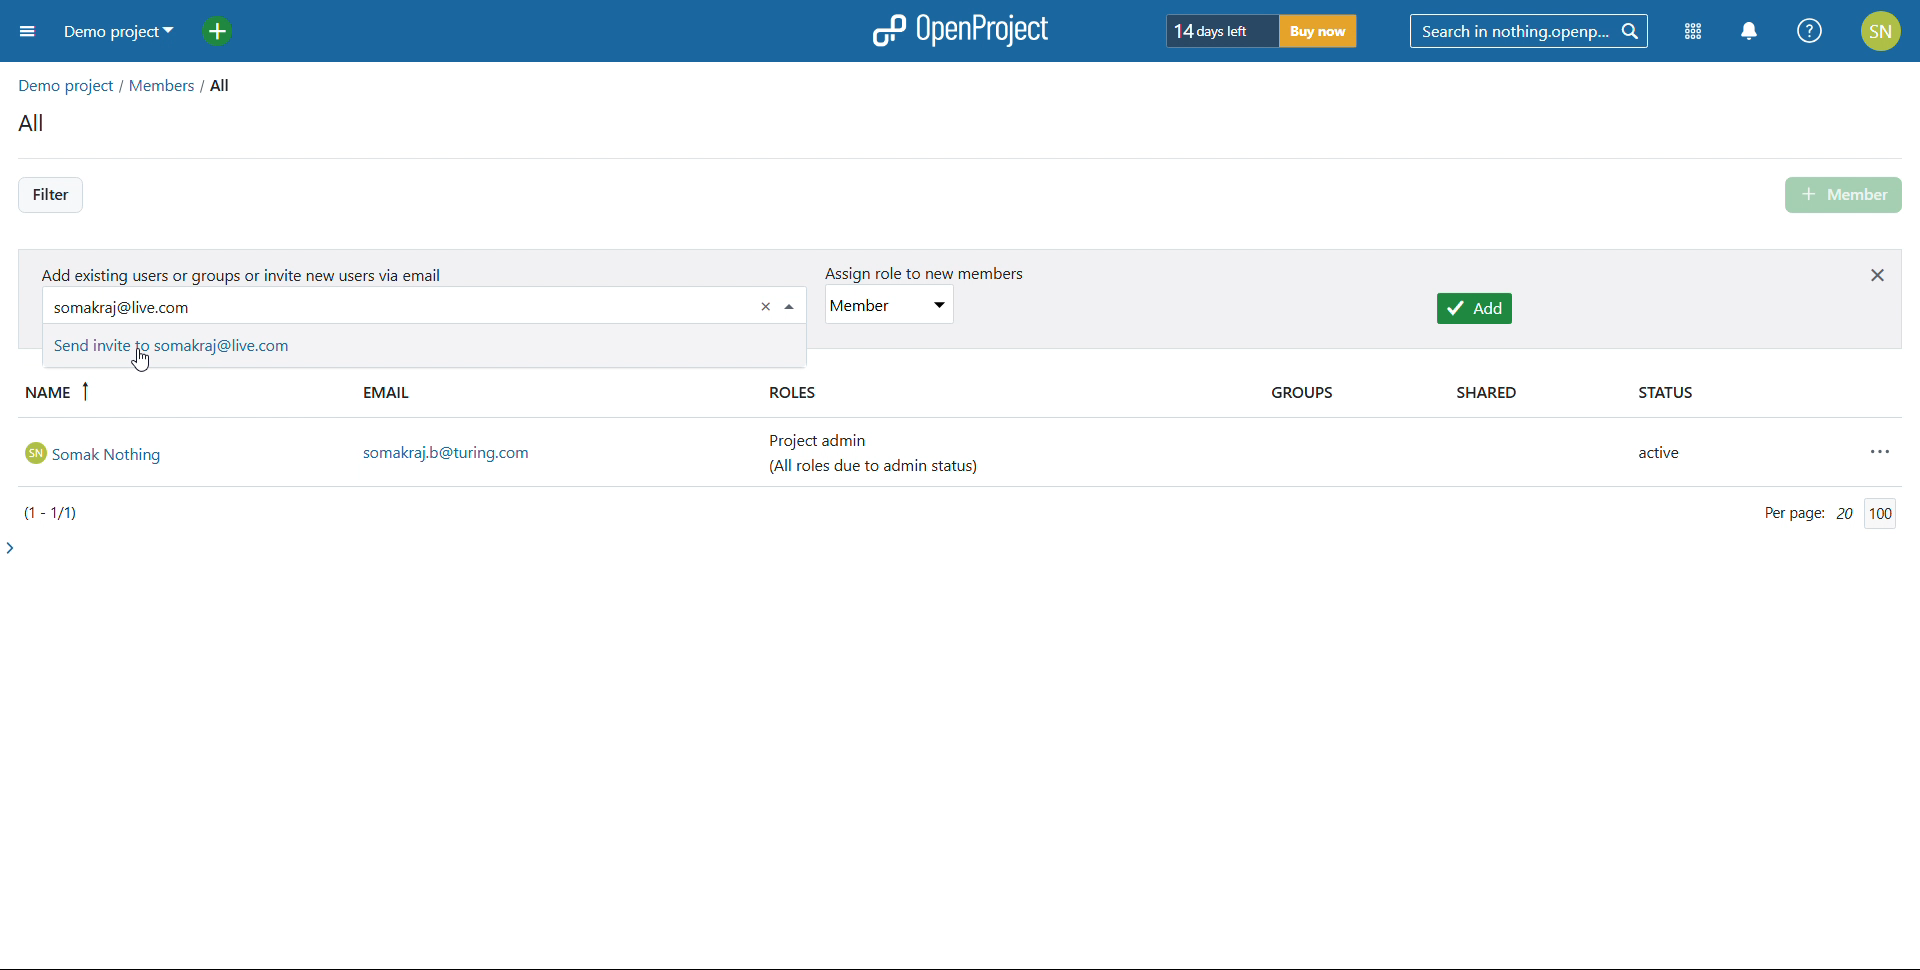  What do you see at coordinates (229, 32) in the screenshot?
I see `add project` at bounding box center [229, 32].